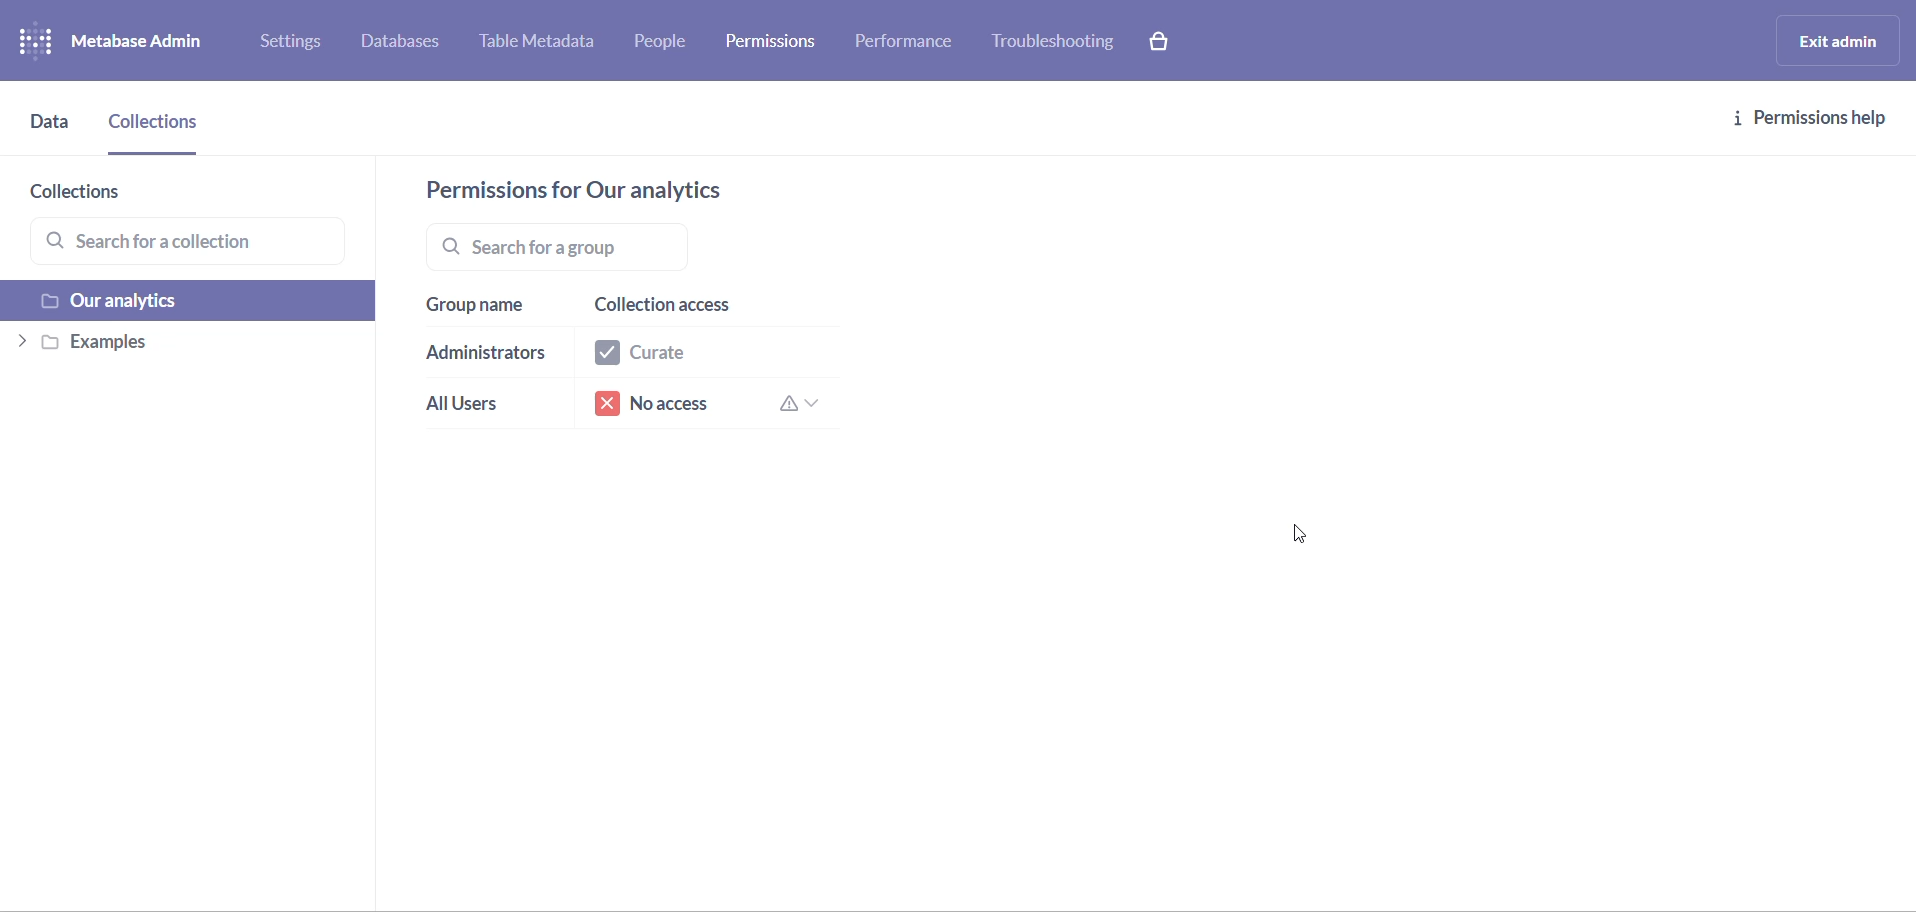 The image size is (1916, 912). I want to click on exit admin, so click(1834, 40).